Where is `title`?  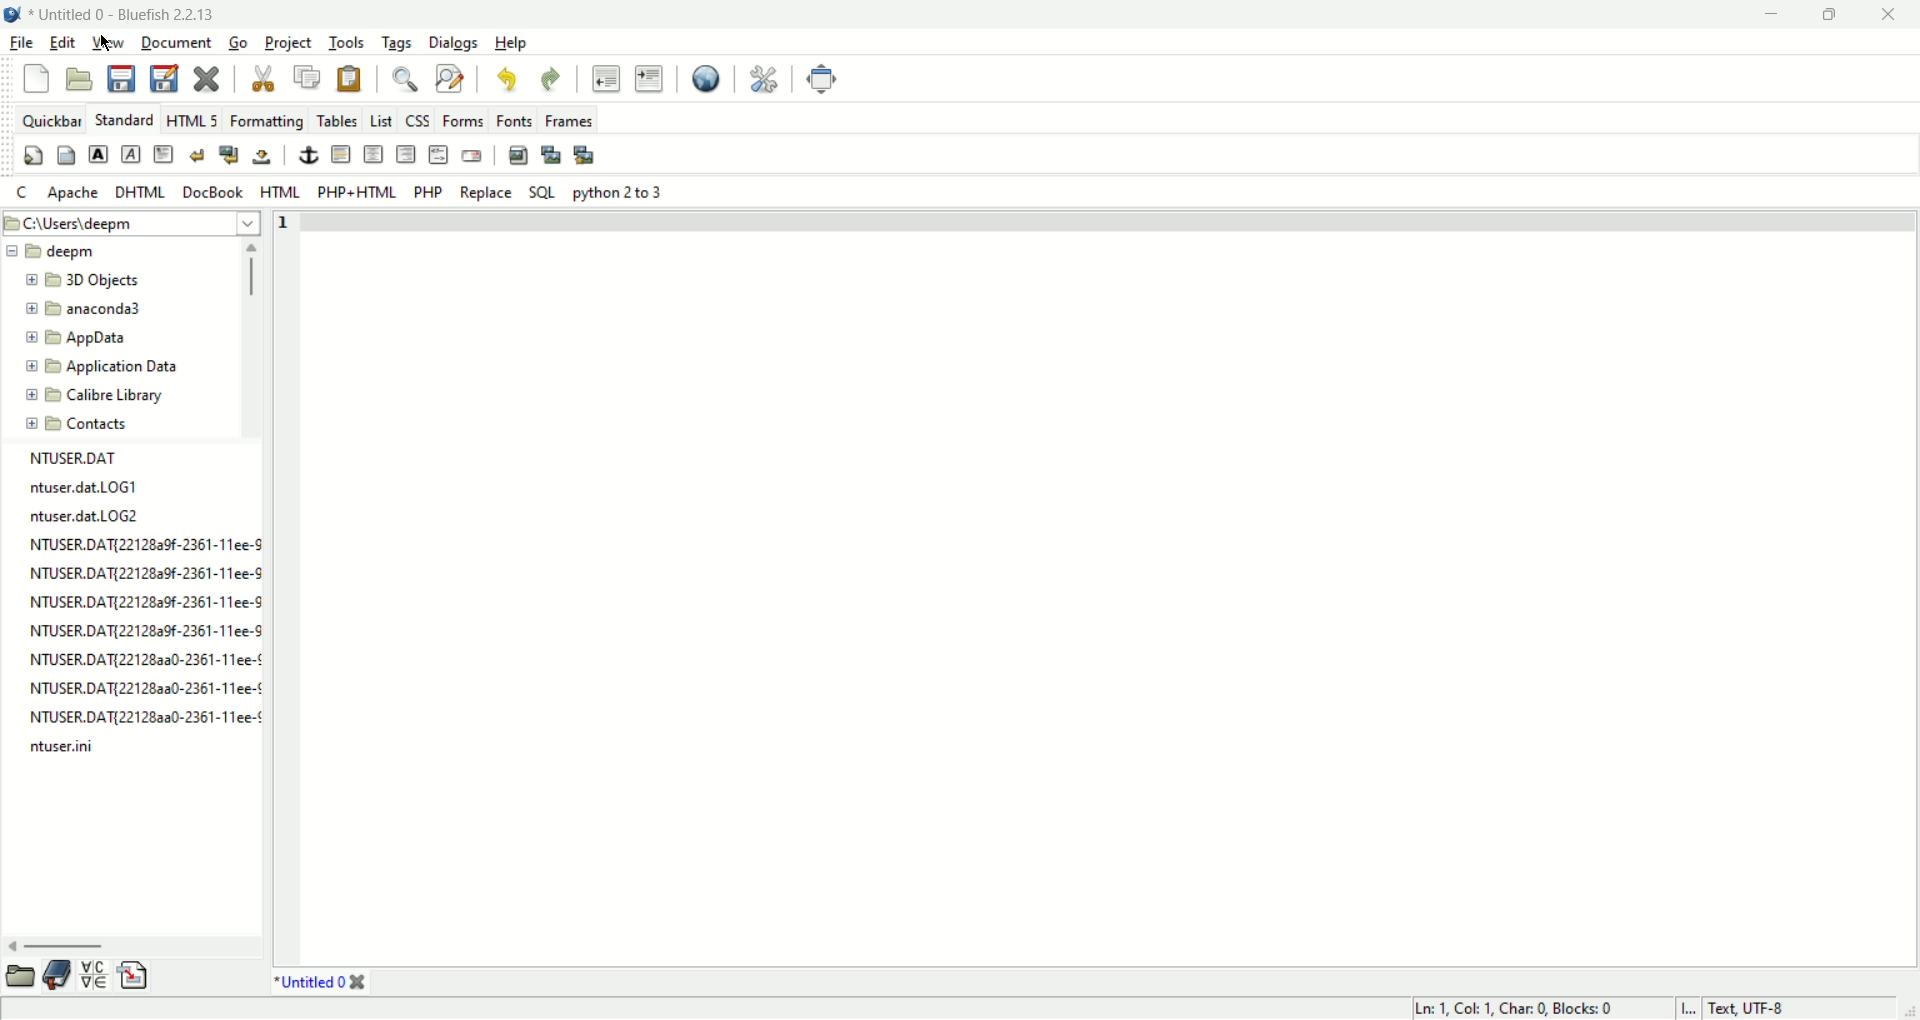 title is located at coordinates (123, 16).